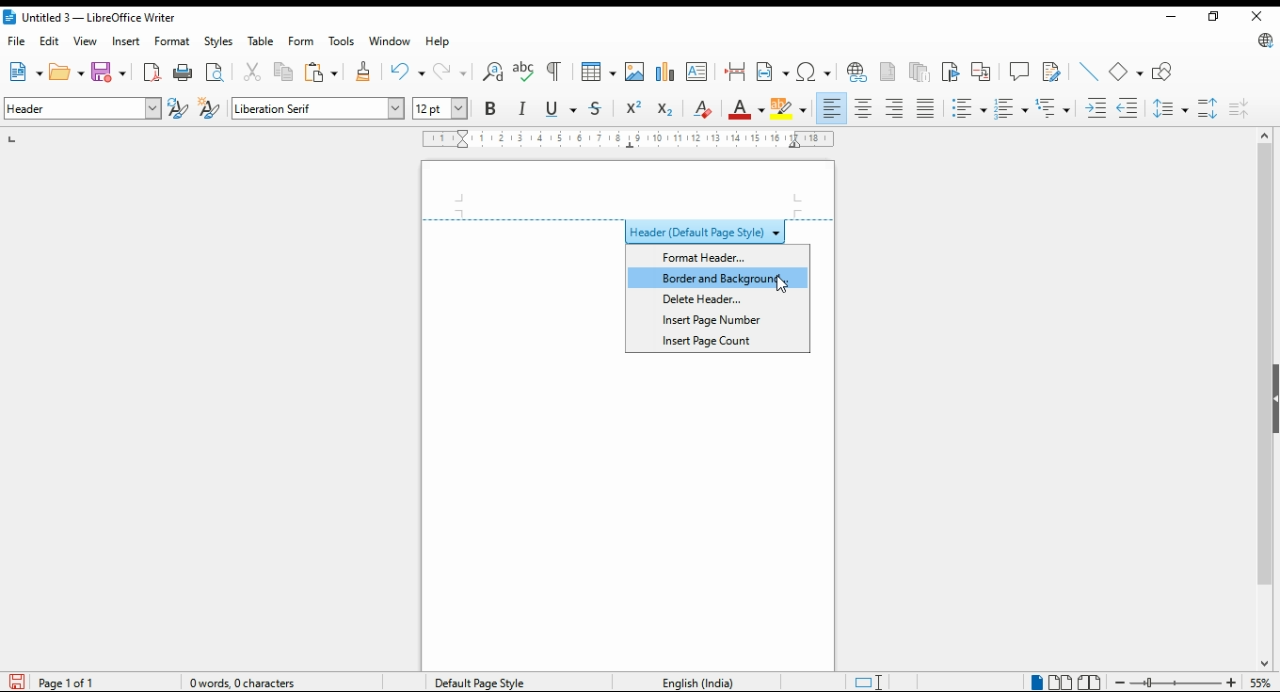 The image size is (1280, 692). I want to click on insert endnote, so click(921, 71).